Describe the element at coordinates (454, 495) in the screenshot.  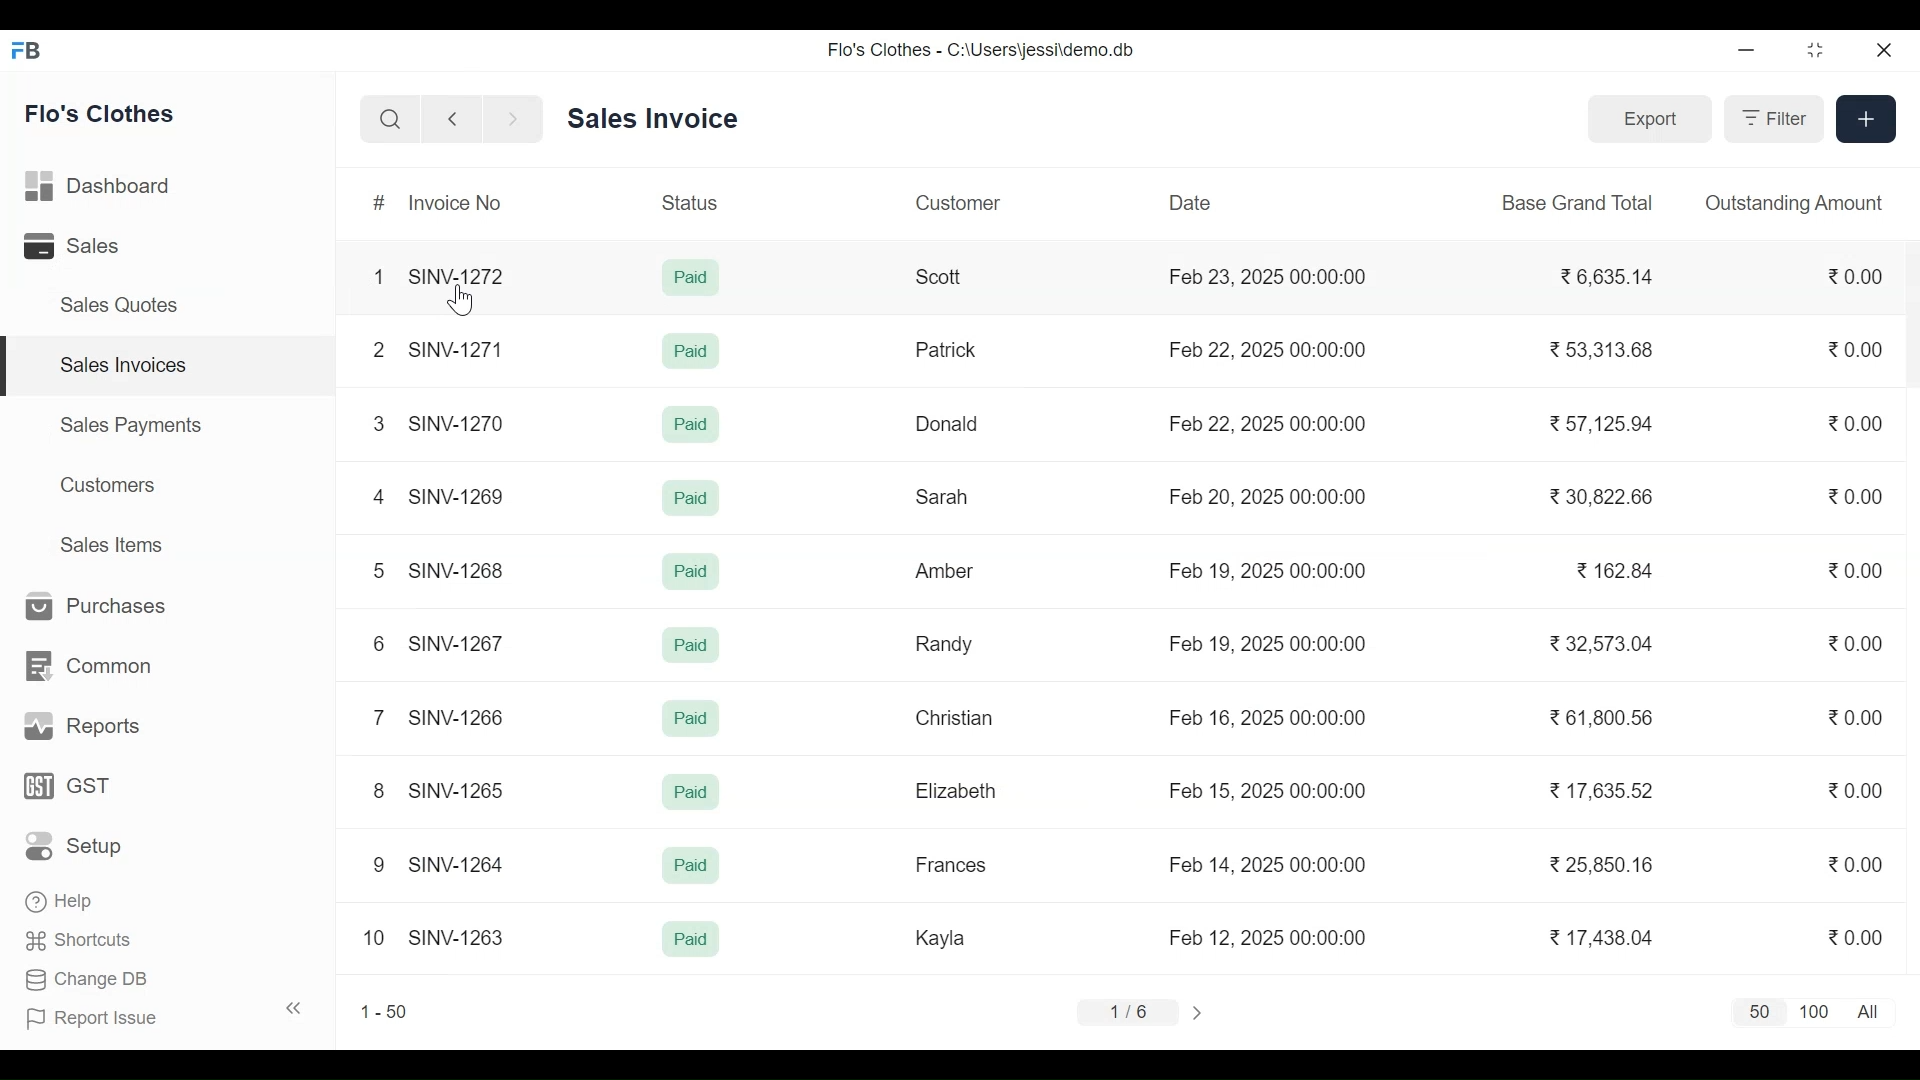
I see `SINV-1269` at that location.